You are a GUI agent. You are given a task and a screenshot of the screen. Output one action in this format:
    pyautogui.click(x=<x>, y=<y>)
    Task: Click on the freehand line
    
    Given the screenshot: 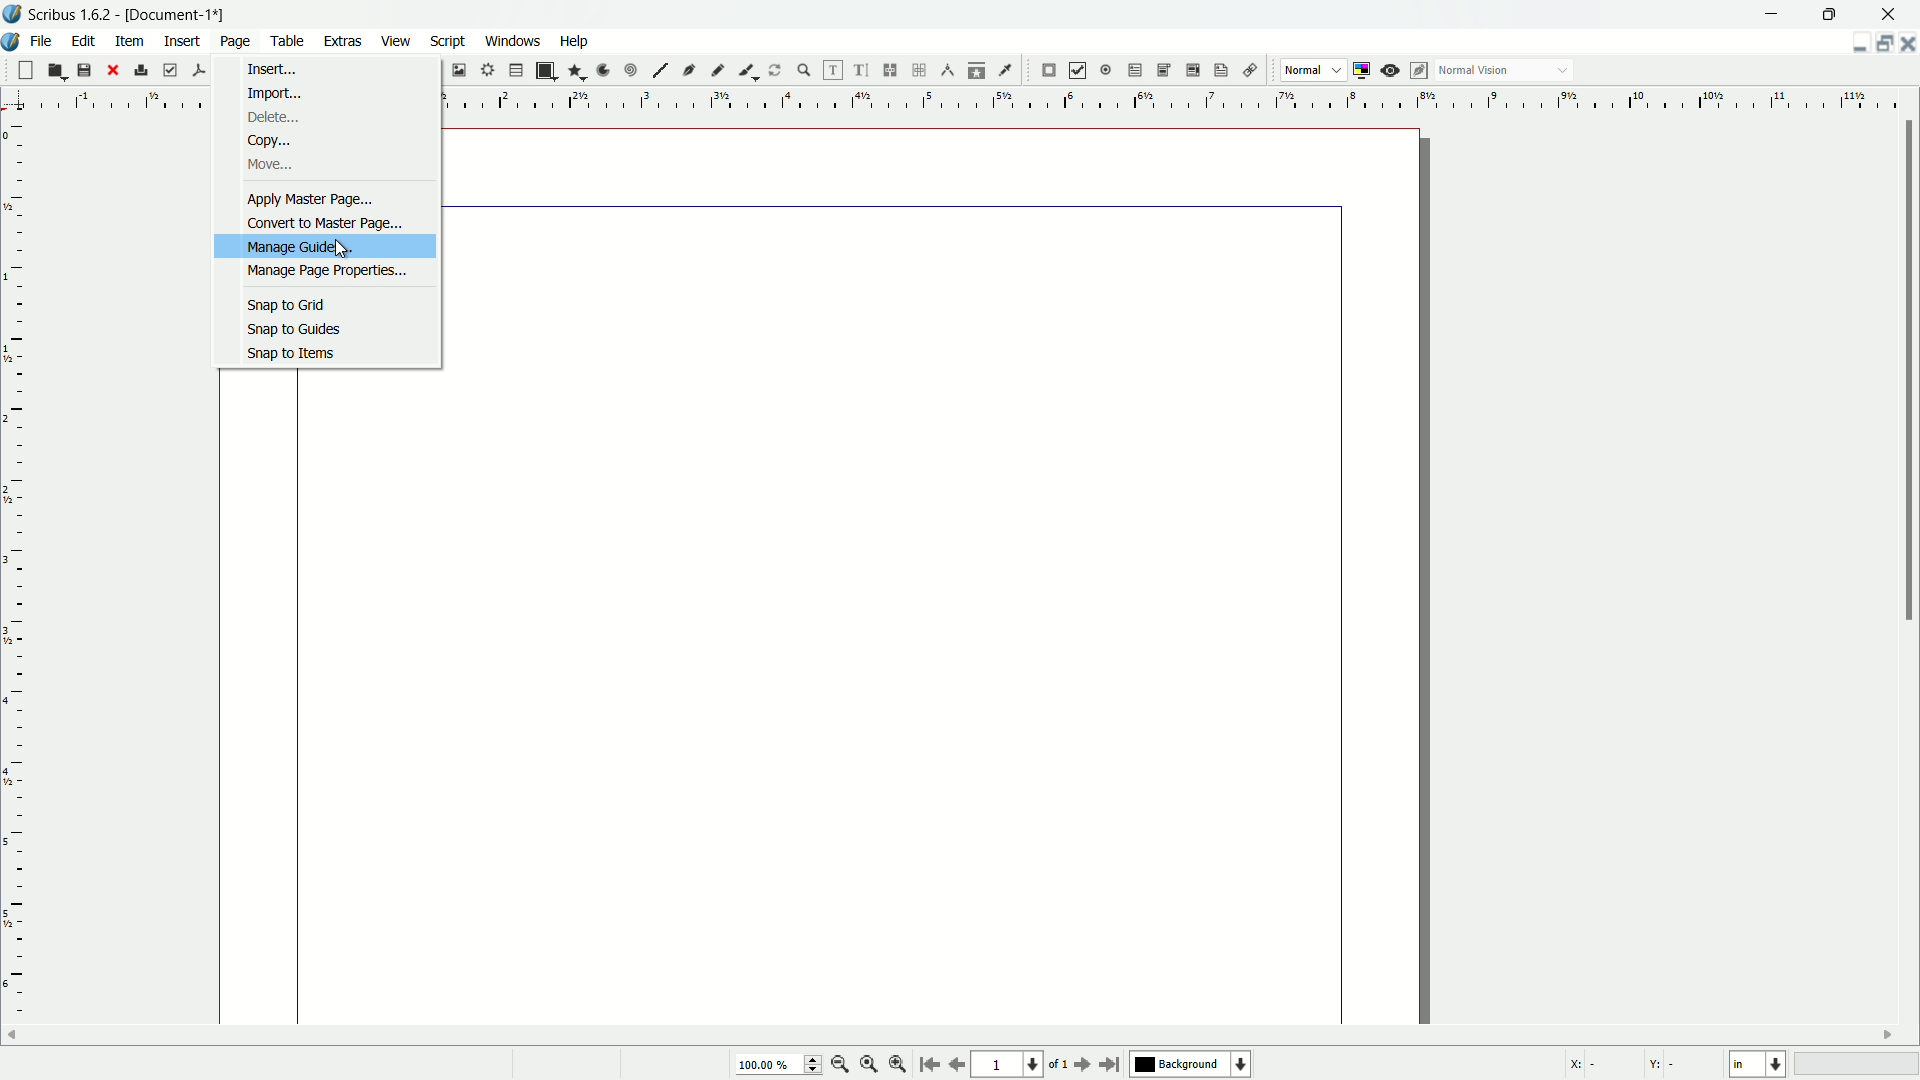 What is the action you would take?
    pyautogui.click(x=719, y=70)
    